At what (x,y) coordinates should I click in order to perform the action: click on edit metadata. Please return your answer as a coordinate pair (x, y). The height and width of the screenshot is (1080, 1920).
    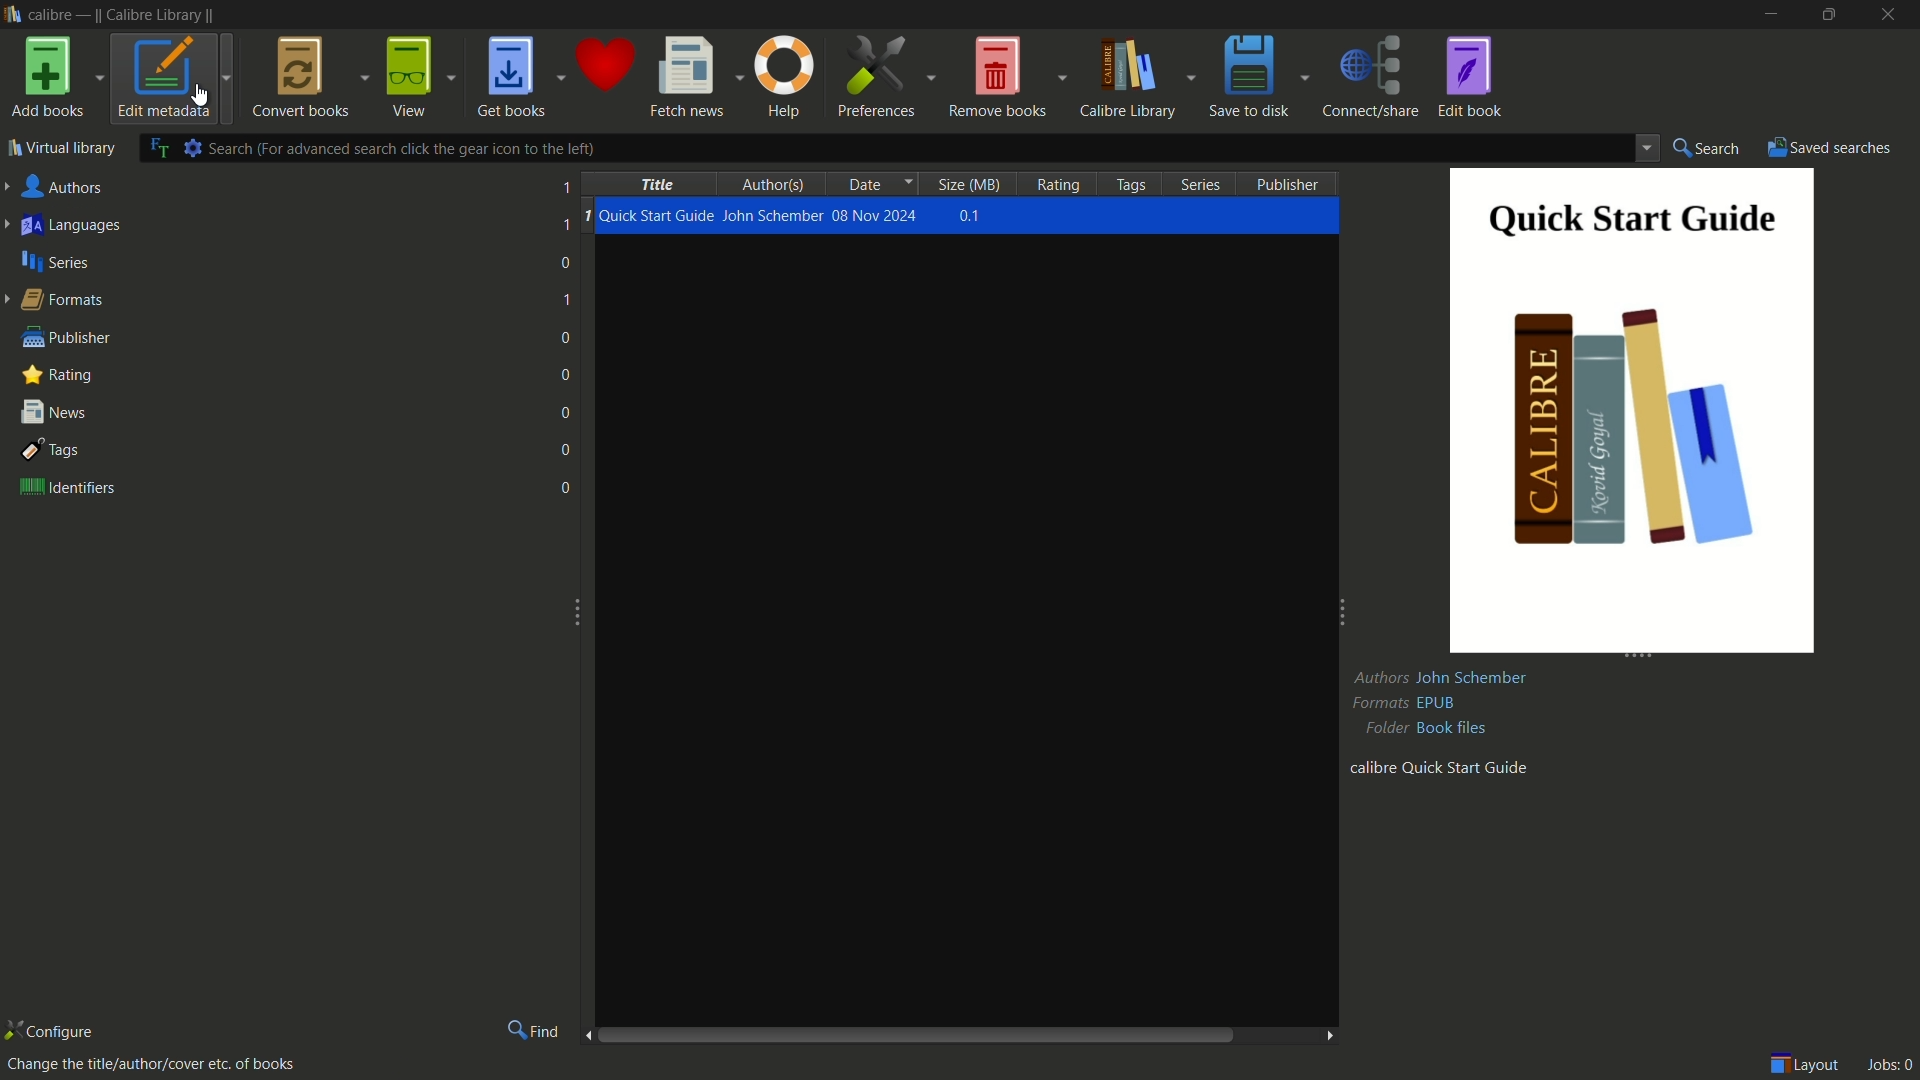
    Looking at the image, I should click on (176, 77).